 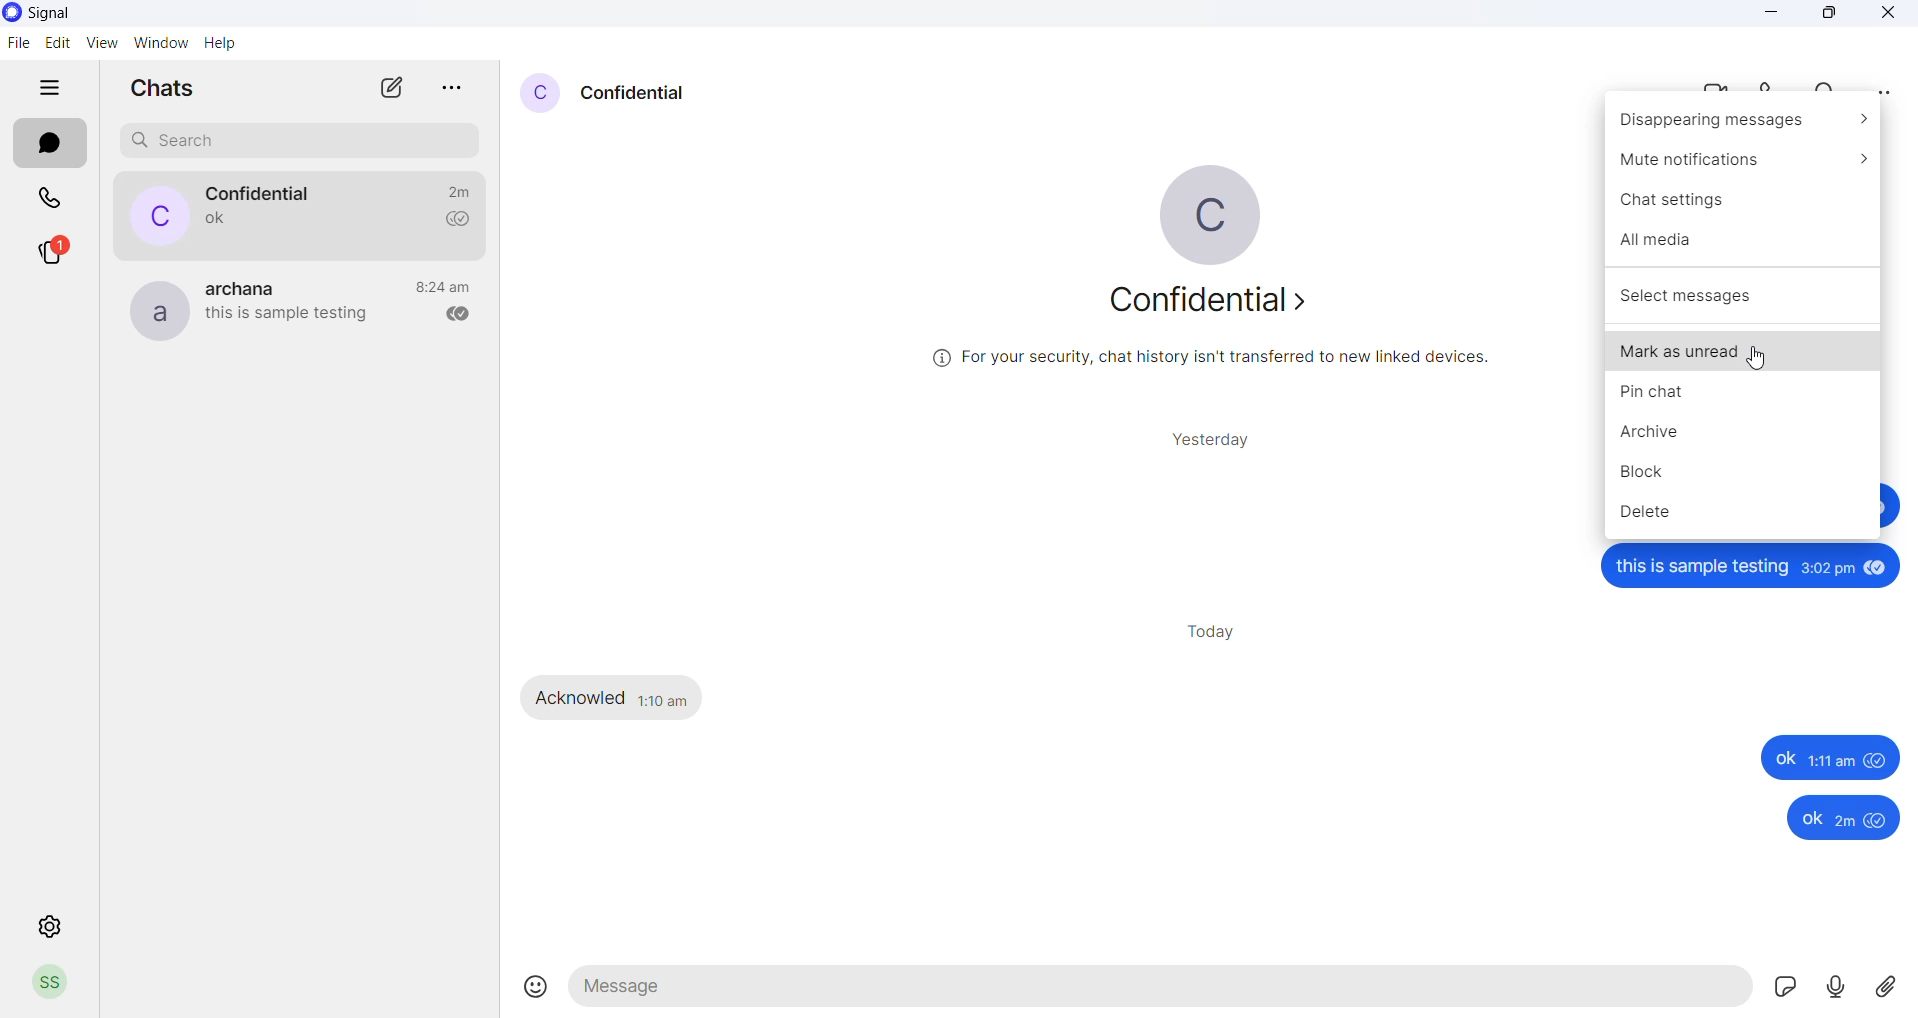 What do you see at coordinates (1225, 211) in the screenshot?
I see `profile picture` at bounding box center [1225, 211].